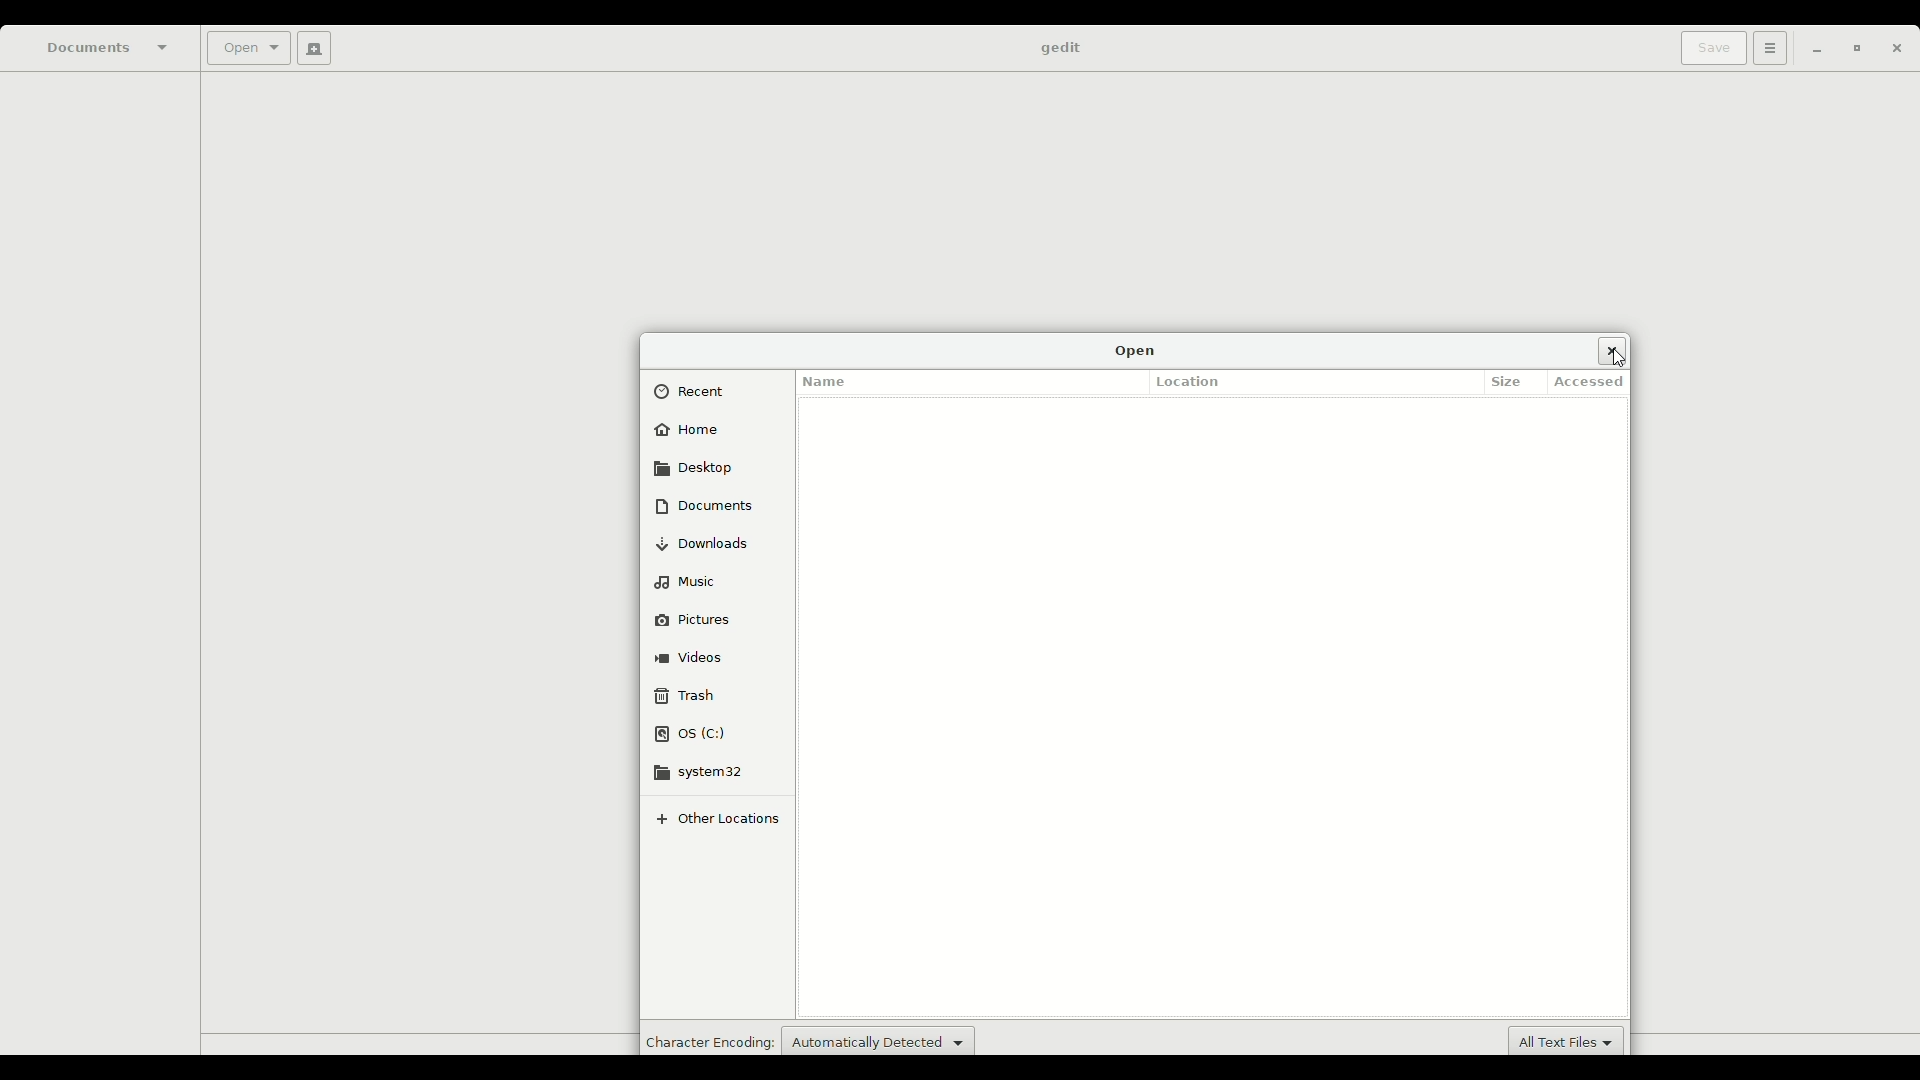  What do you see at coordinates (1811, 50) in the screenshot?
I see `Minimize` at bounding box center [1811, 50].